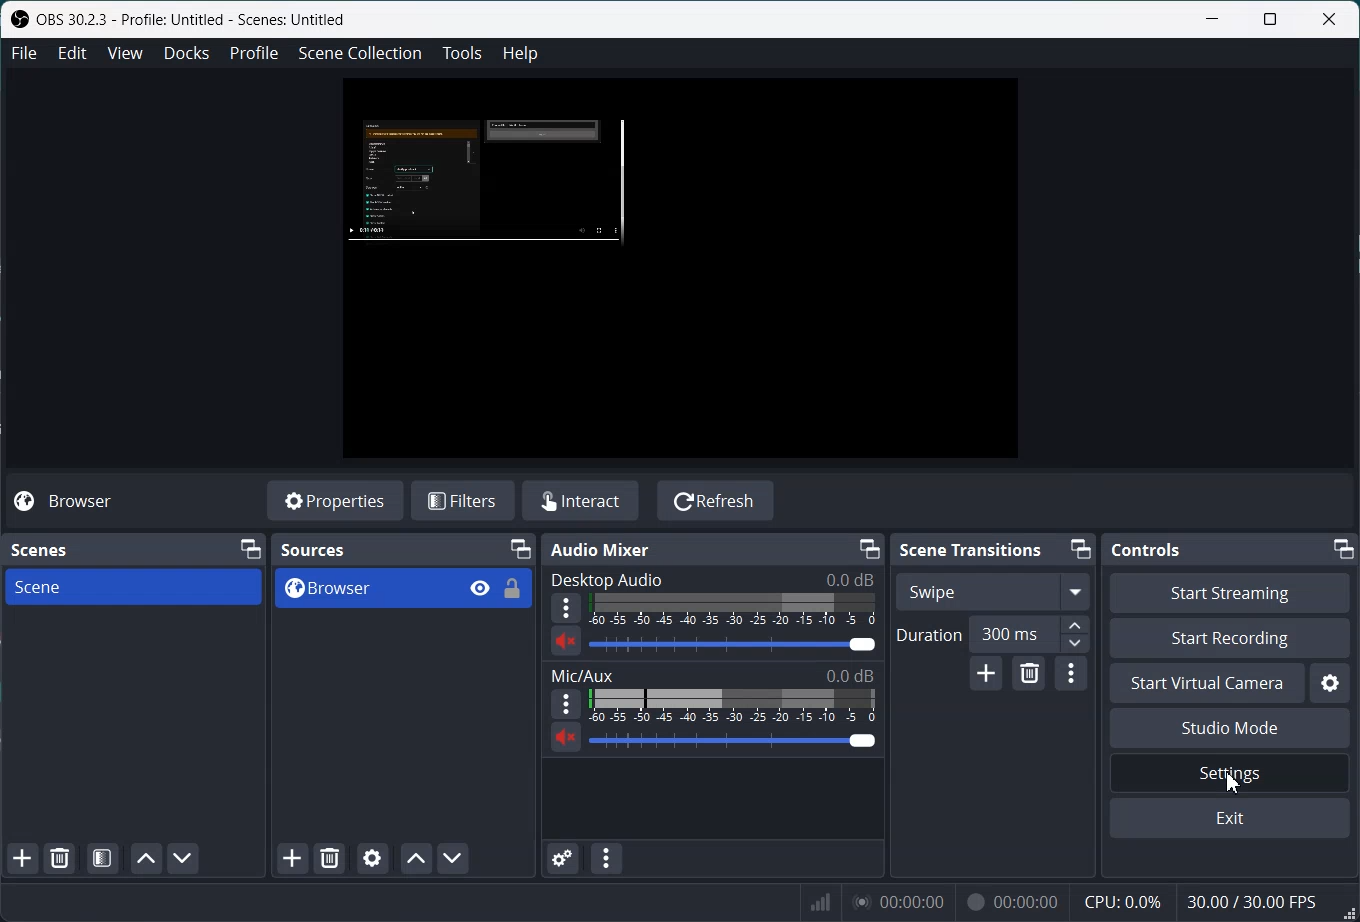 The width and height of the screenshot is (1360, 922). What do you see at coordinates (733, 705) in the screenshot?
I see `Volume Indicator` at bounding box center [733, 705].